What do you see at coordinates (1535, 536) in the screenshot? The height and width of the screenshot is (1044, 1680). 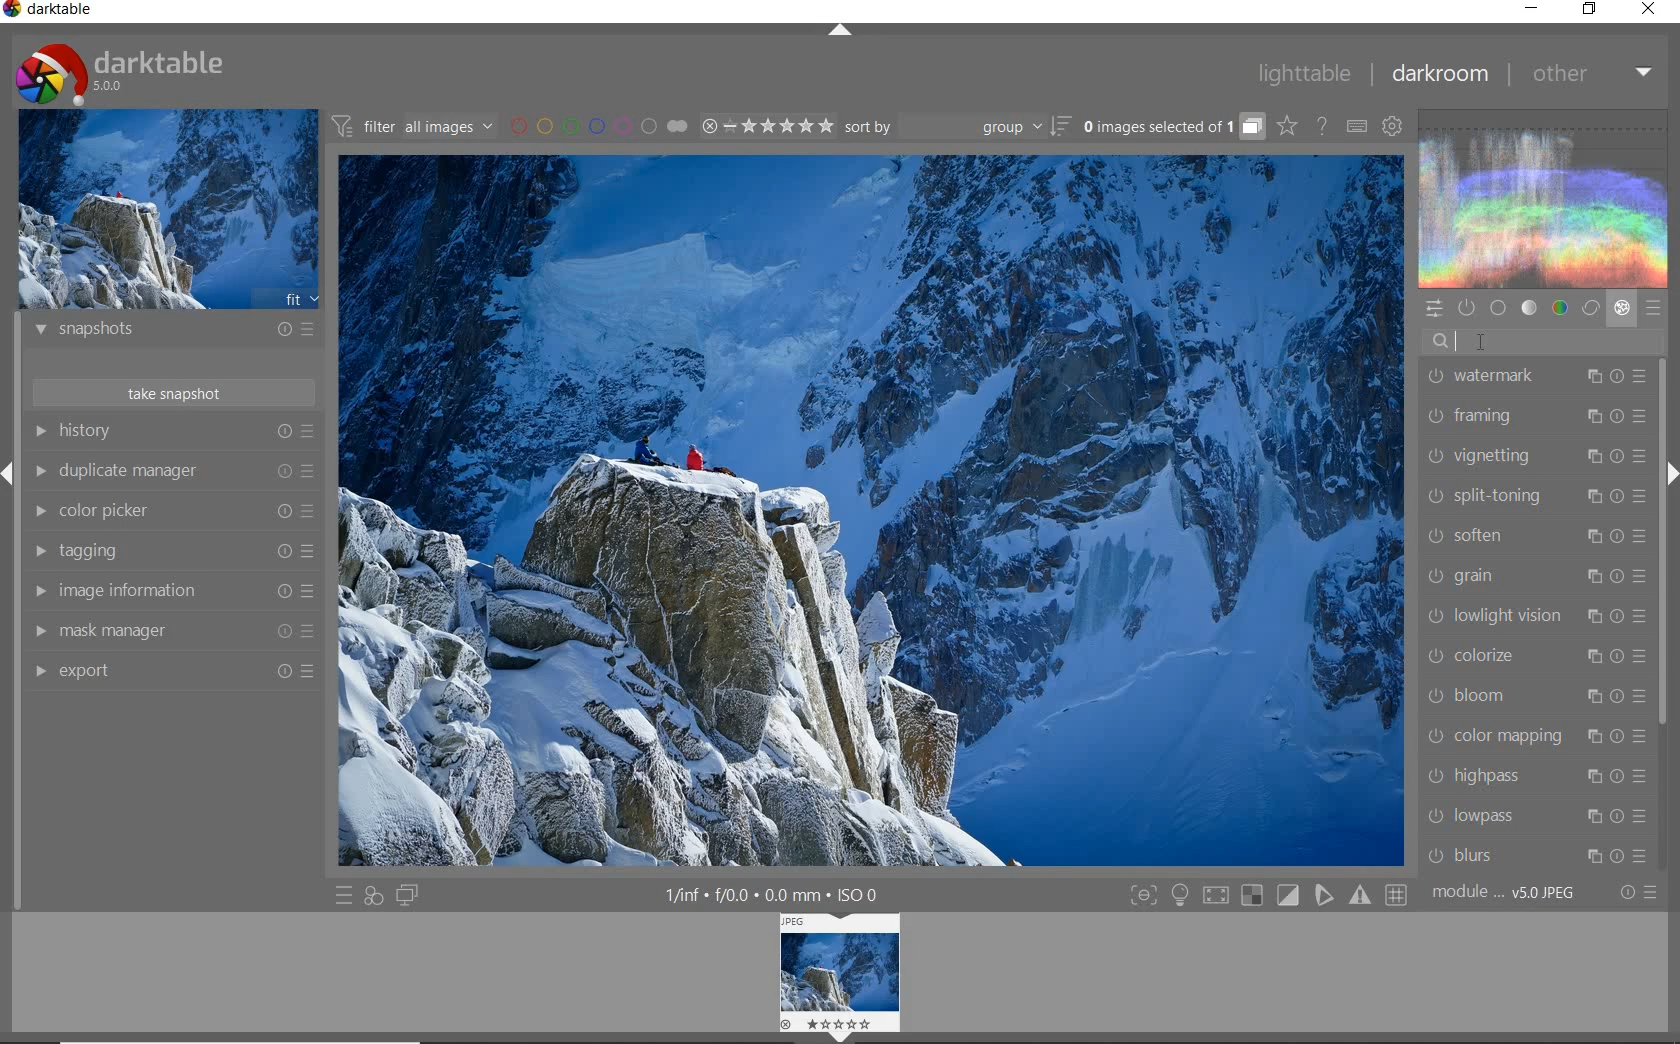 I see `soften` at bounding box center [1535, 536].